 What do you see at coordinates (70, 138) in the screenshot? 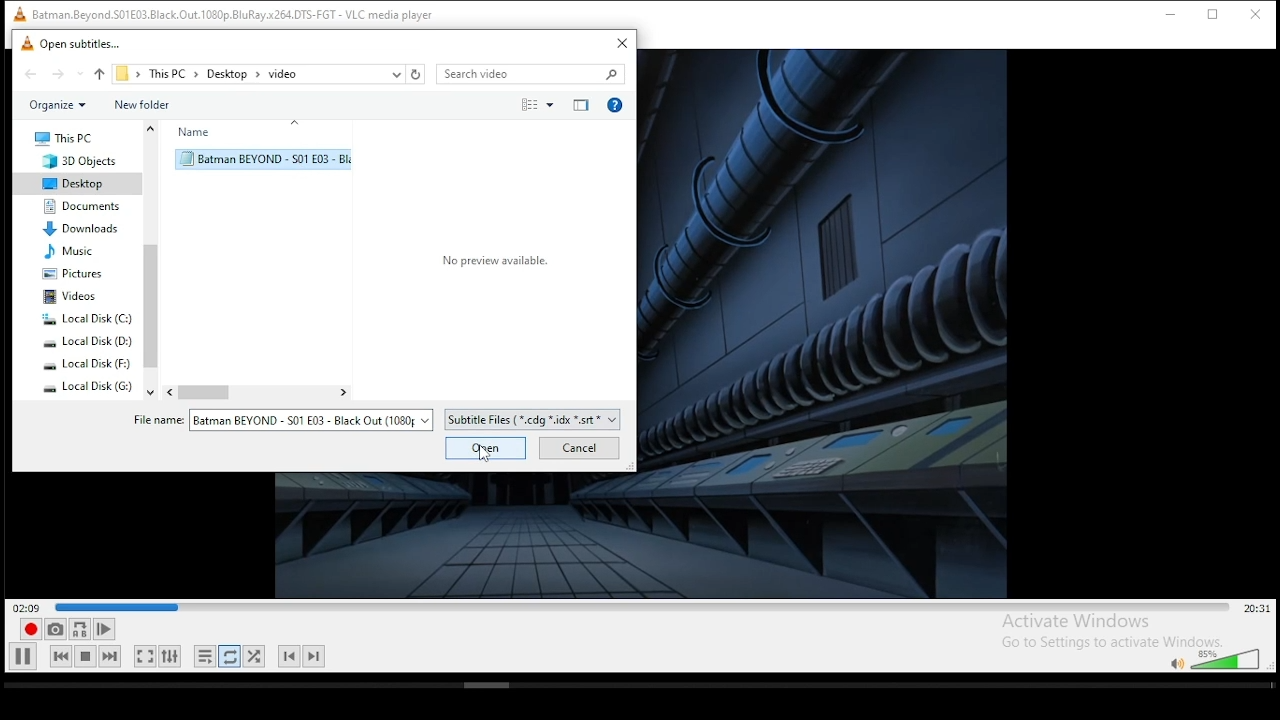
I see `this PC` at bounding box center [70, 138].